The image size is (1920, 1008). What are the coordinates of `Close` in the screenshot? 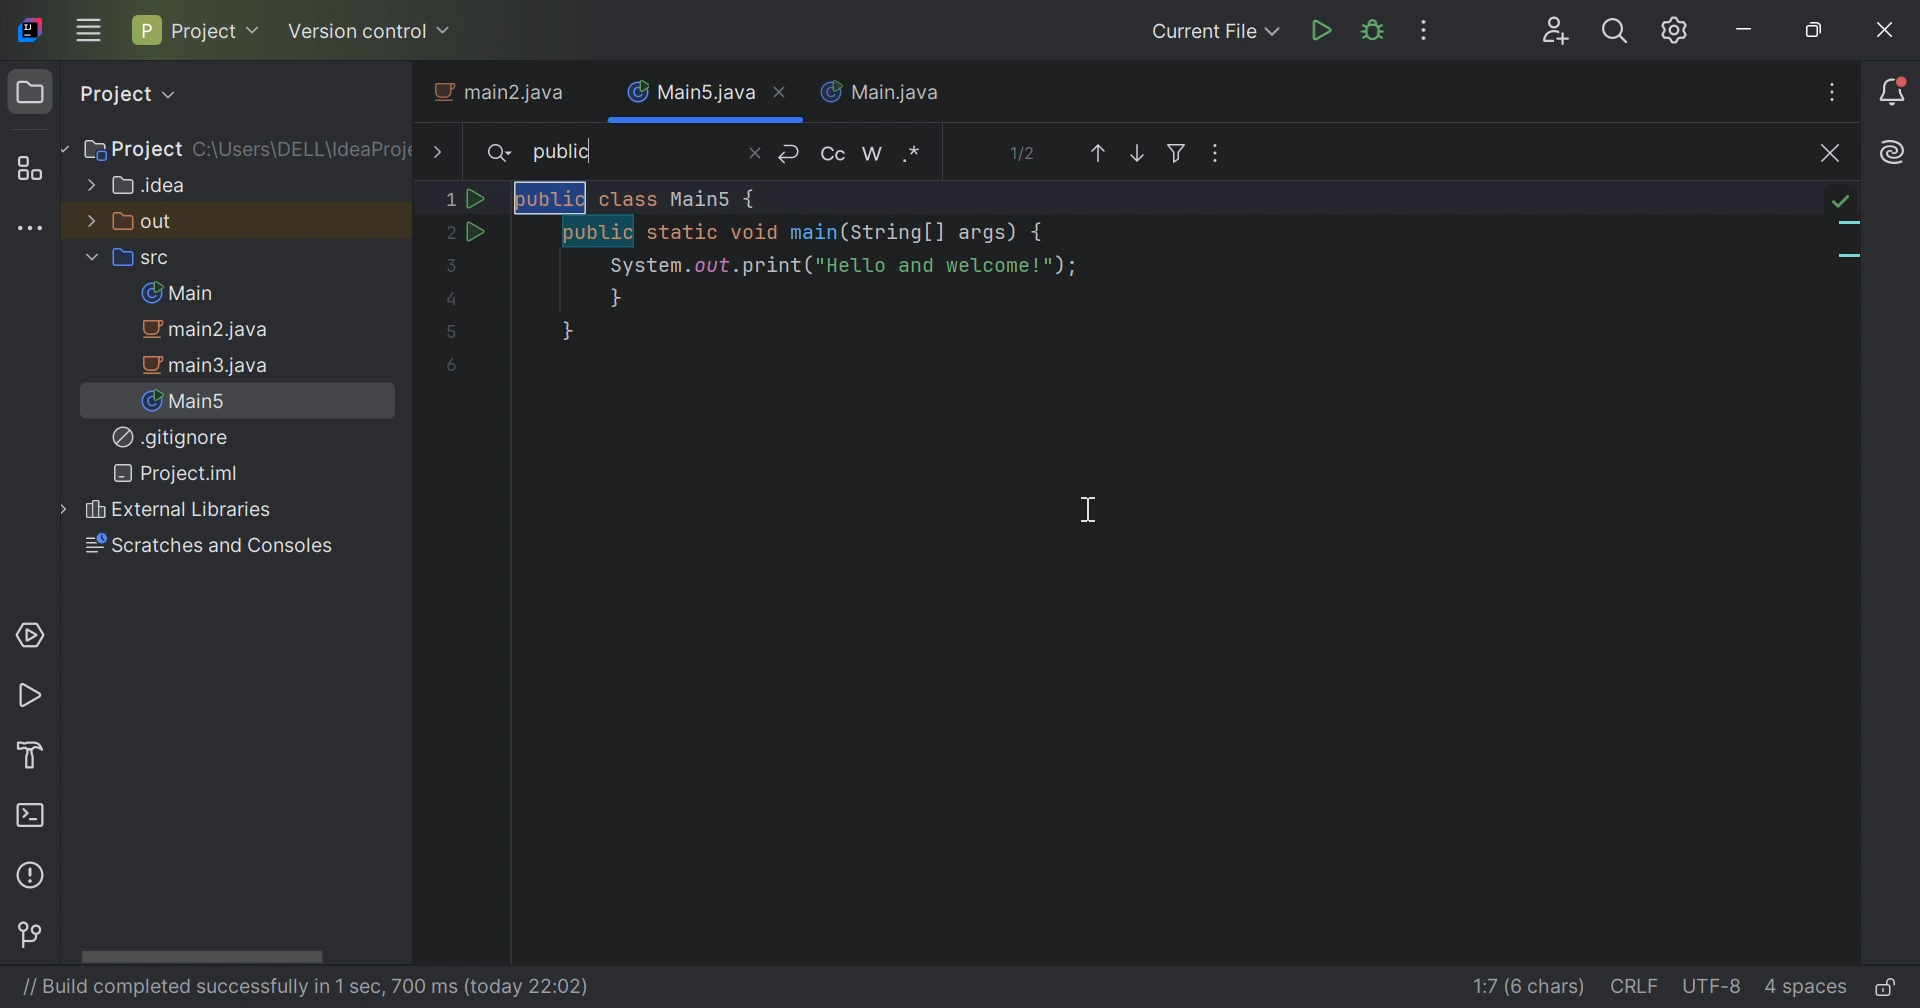 It's located at (1887, 33).